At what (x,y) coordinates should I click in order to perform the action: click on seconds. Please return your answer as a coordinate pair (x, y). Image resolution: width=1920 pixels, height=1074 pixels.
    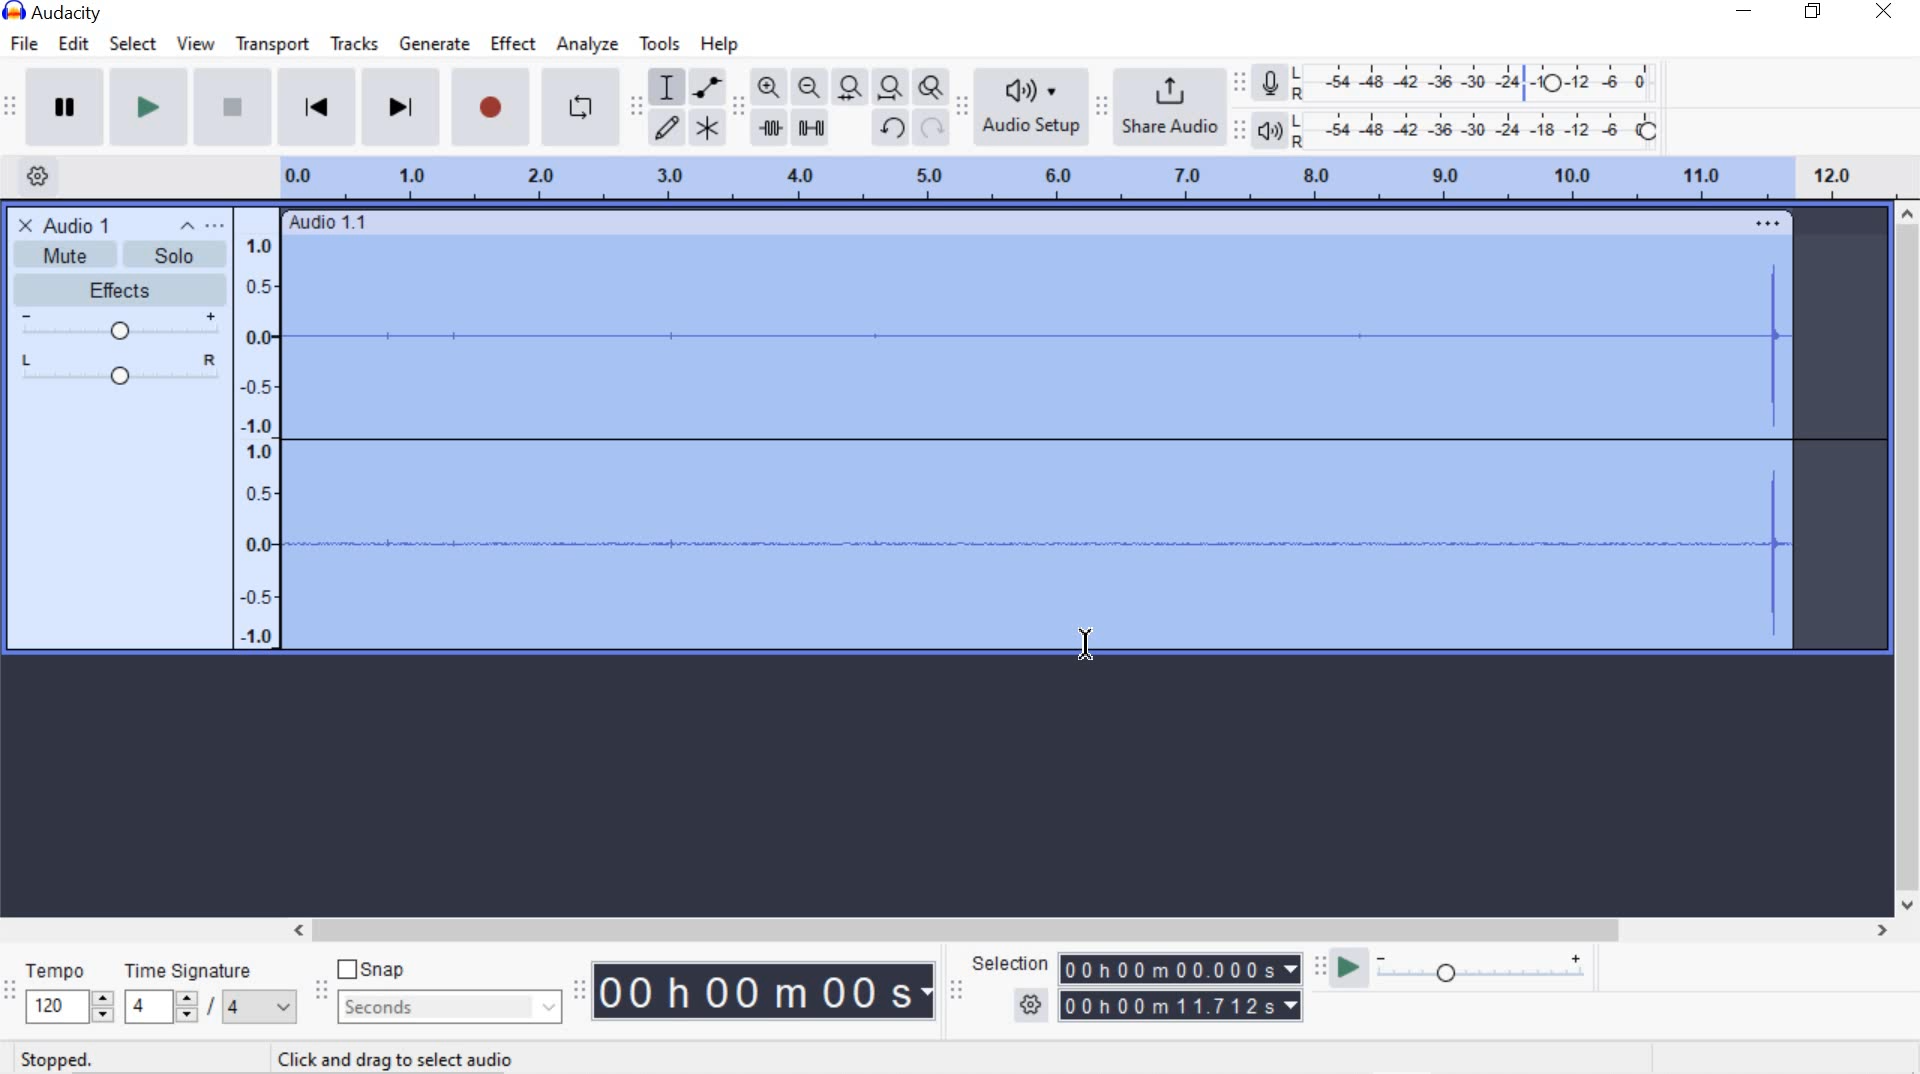
    Looking at the image, I should click on (446, 1006).